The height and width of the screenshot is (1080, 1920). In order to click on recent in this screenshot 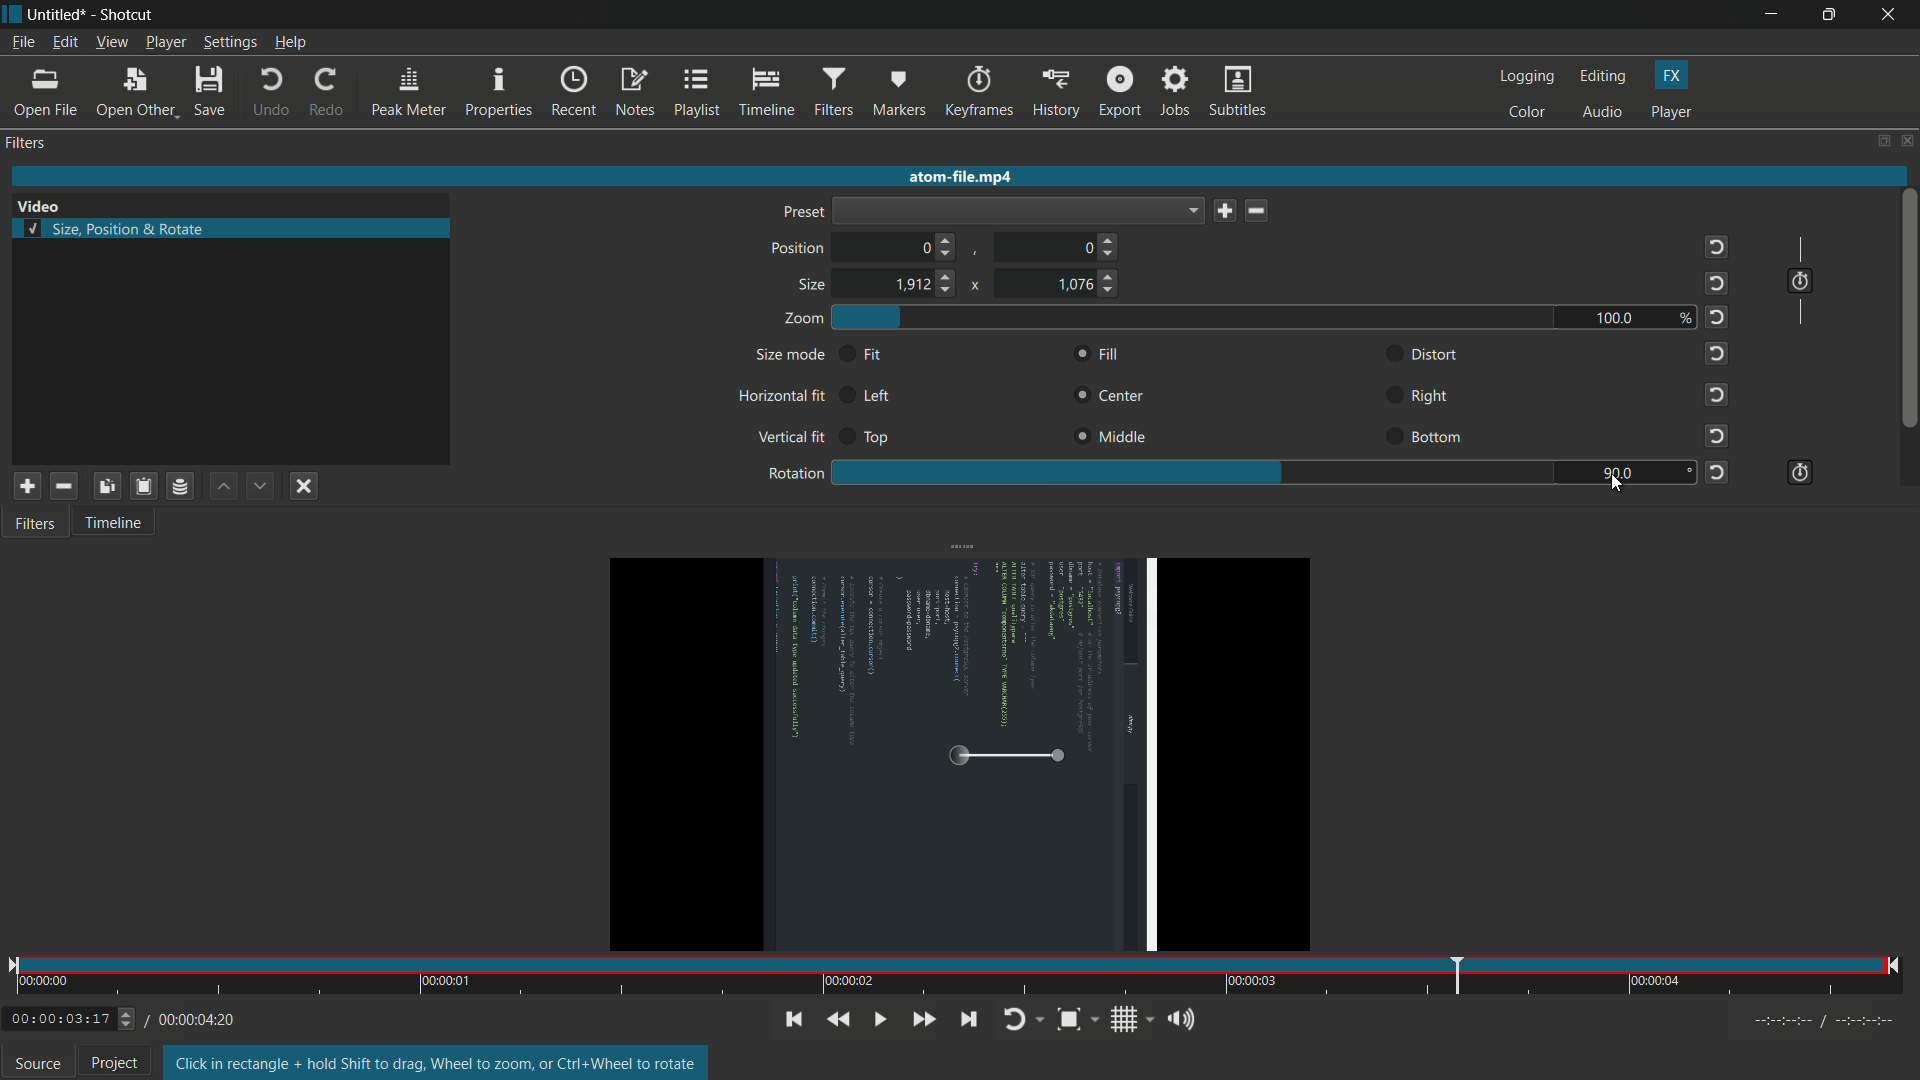, I will do `click(573, 92)`.